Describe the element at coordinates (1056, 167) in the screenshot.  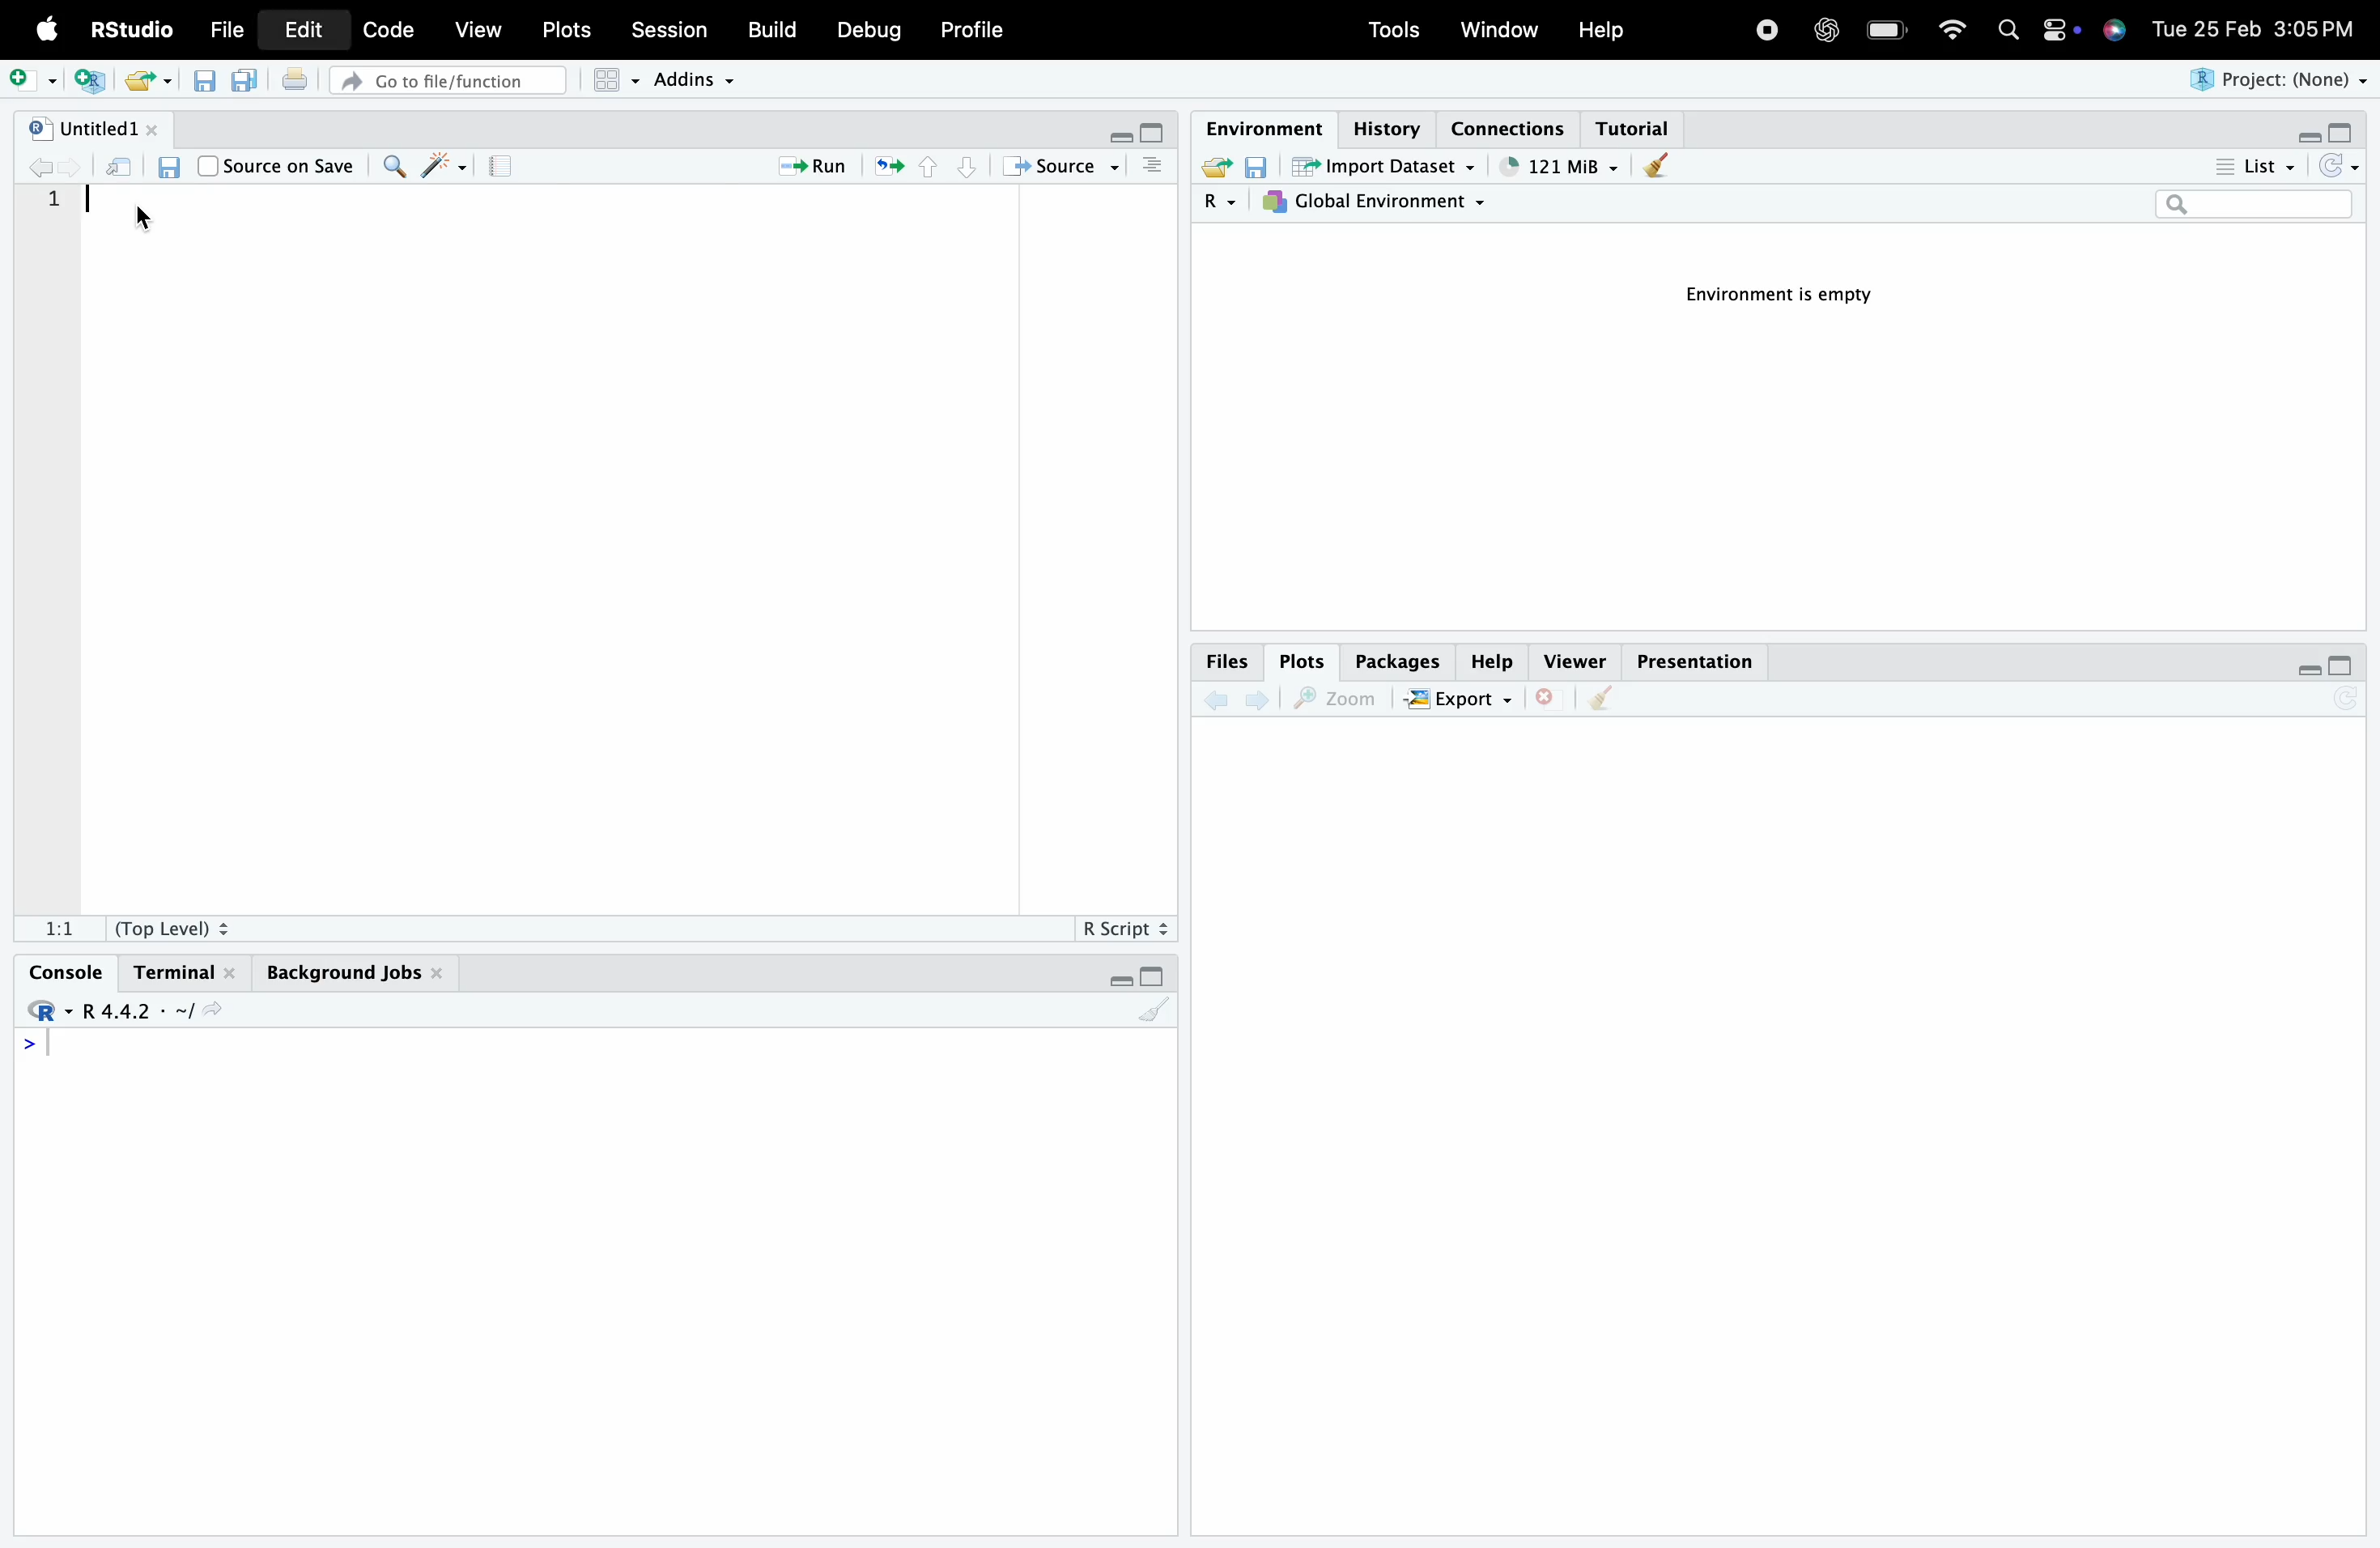
I see `Source the contents of the active document` at that location.